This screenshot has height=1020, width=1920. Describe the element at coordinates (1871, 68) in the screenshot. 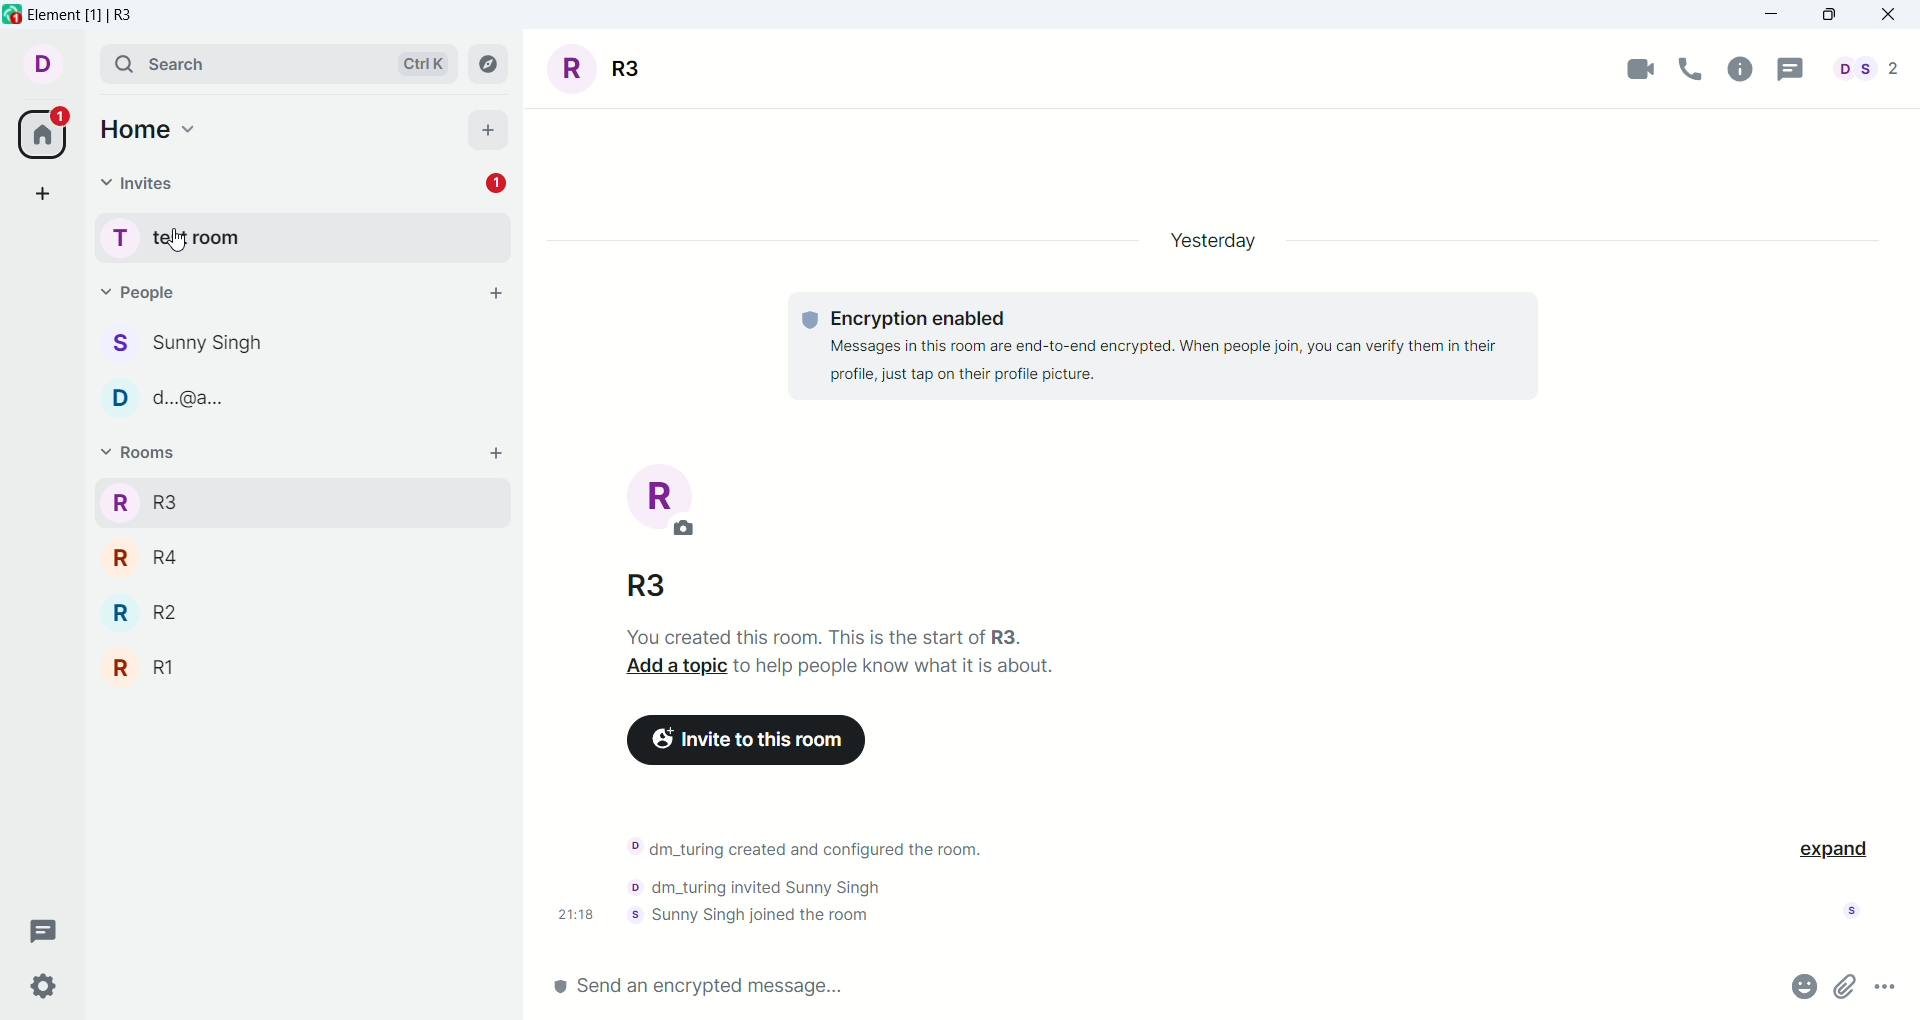

I see `people` at that location.